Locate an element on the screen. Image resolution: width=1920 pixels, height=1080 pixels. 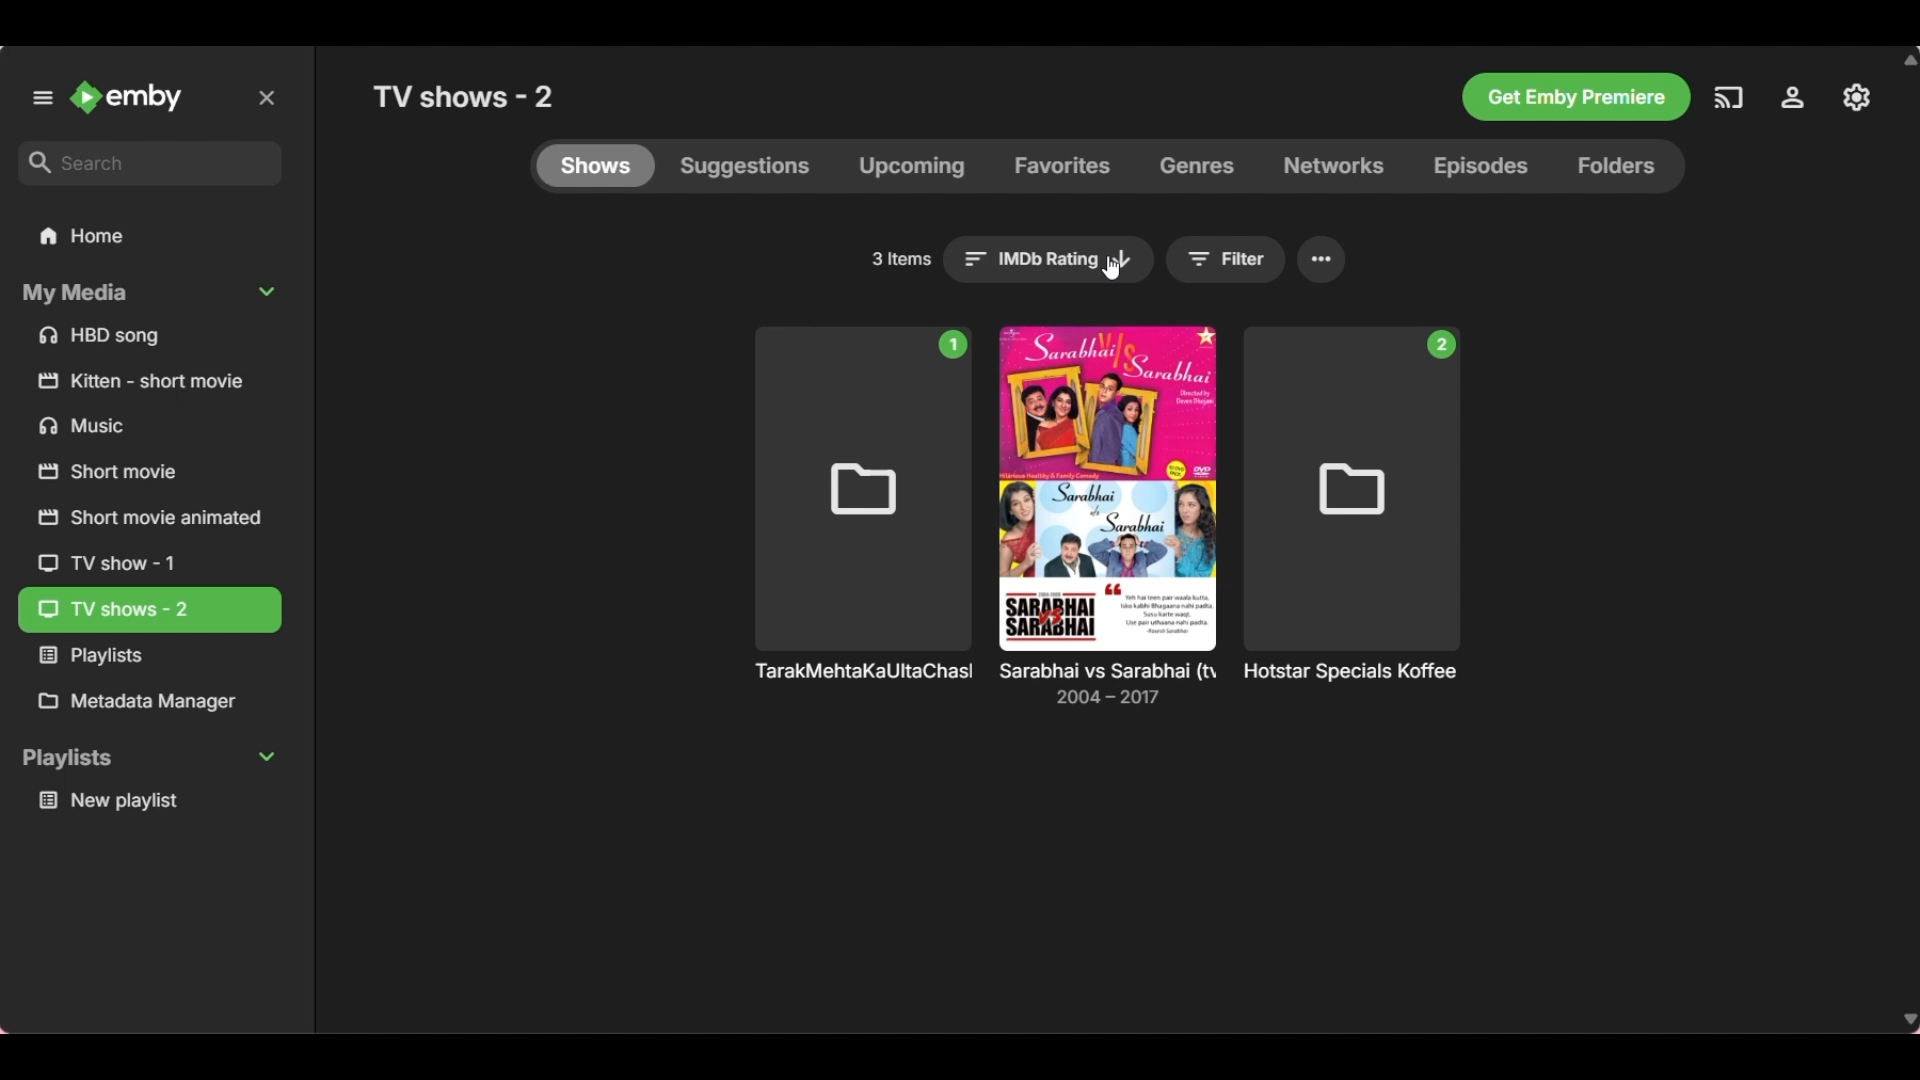
Collapse Playlists is located at coordinates (147, 759).